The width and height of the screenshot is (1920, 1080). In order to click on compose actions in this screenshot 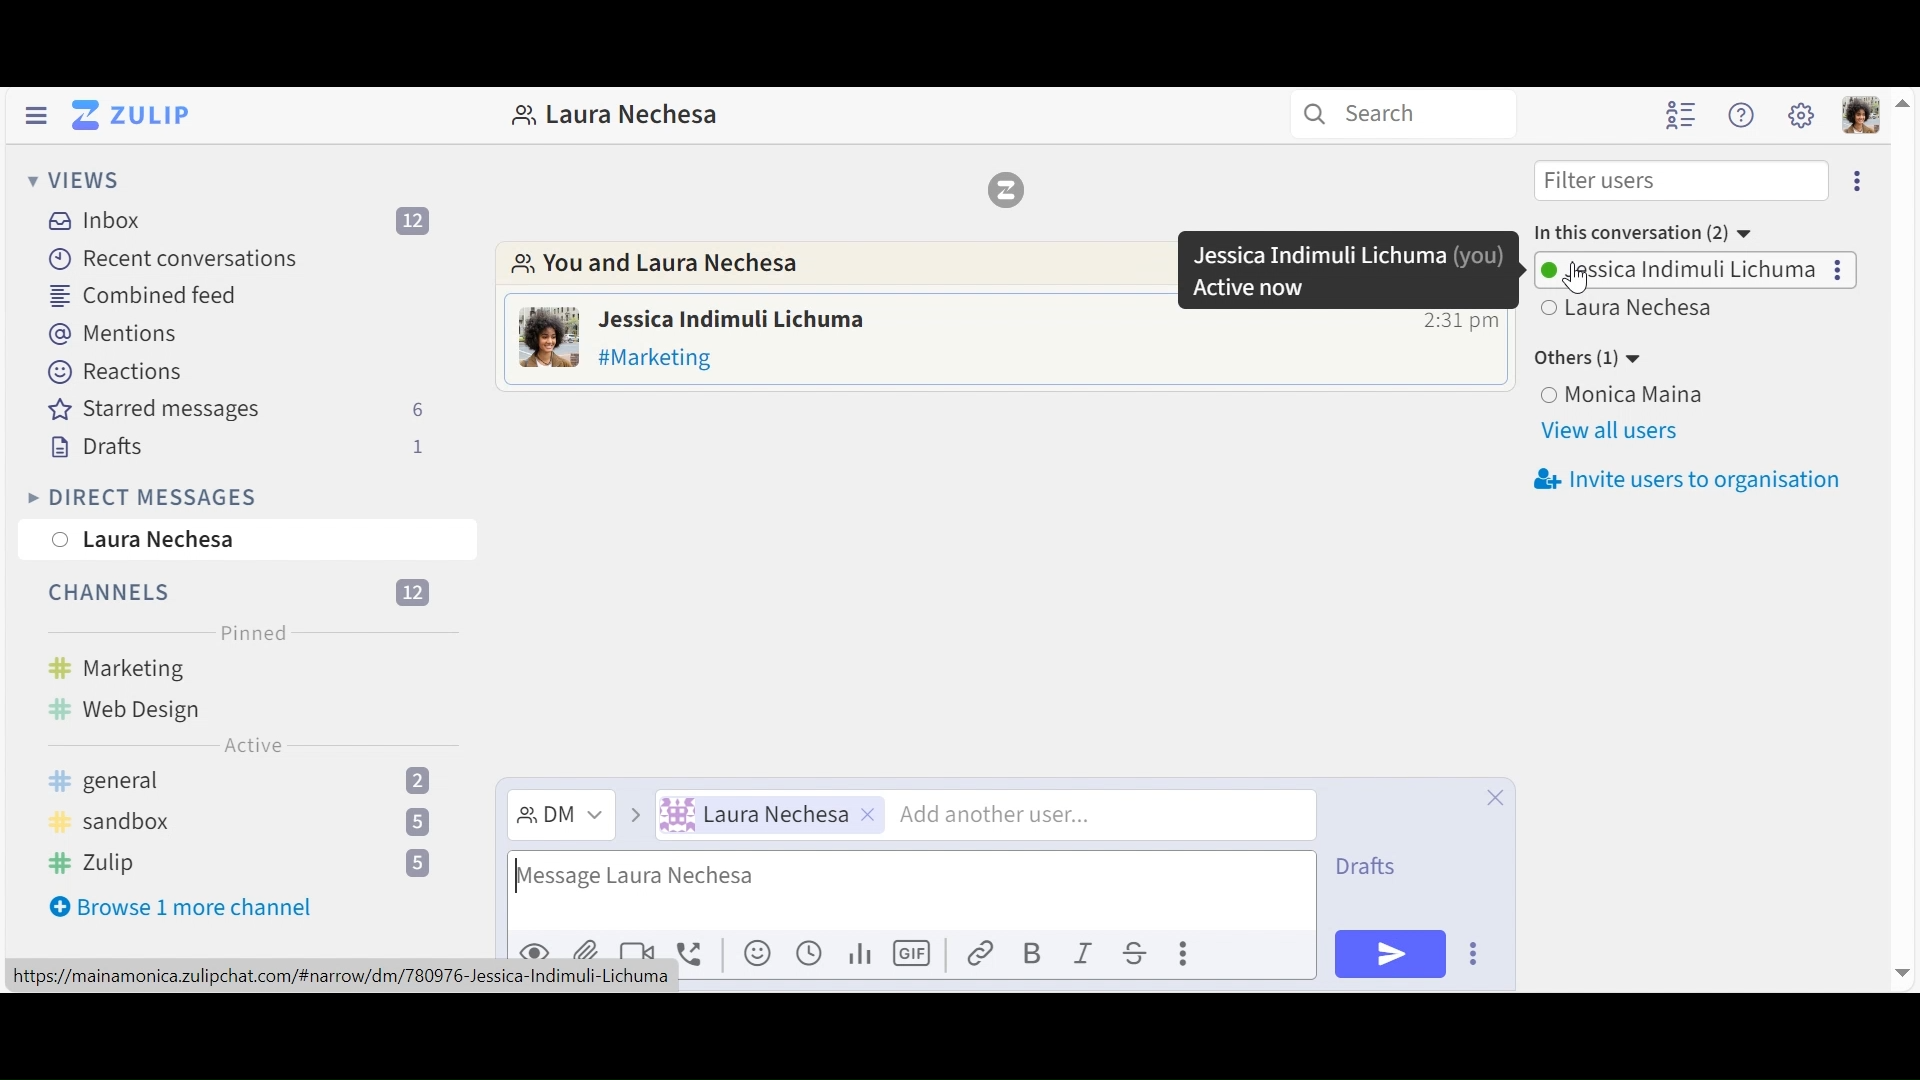, I will do `click(1473, 952)`.